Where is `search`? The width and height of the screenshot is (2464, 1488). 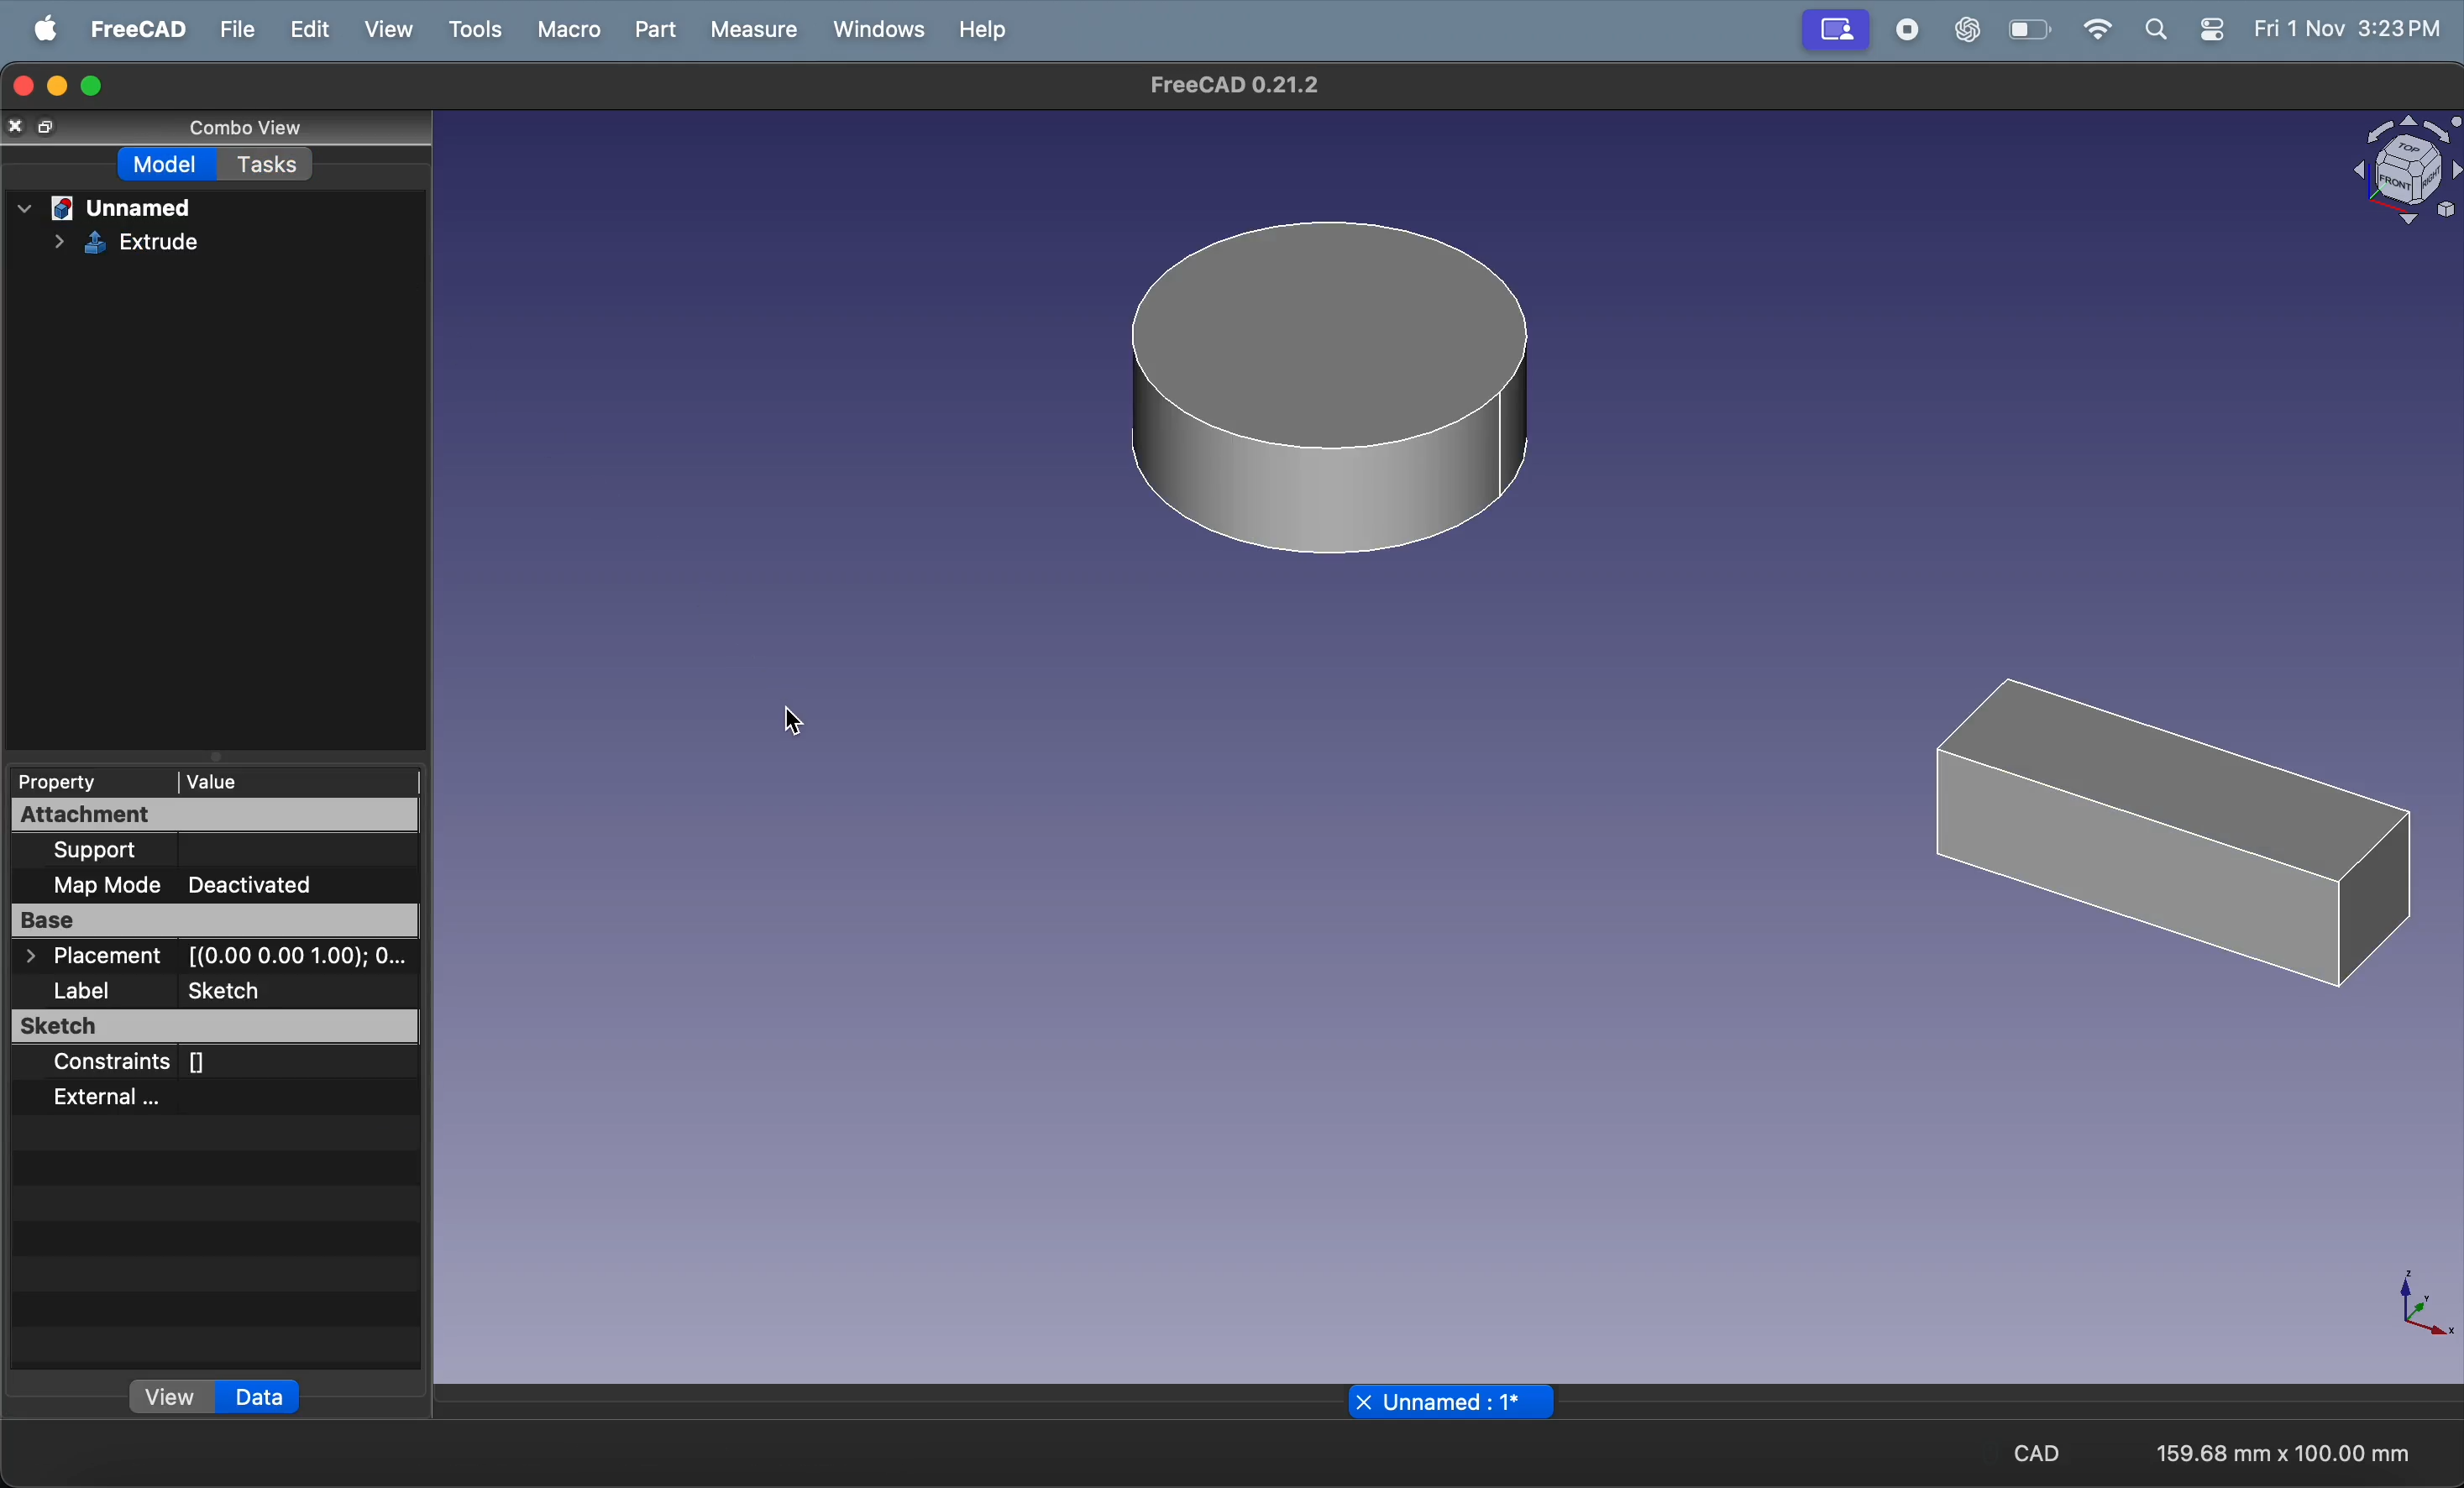 search is located at coordinates (2157, 30).